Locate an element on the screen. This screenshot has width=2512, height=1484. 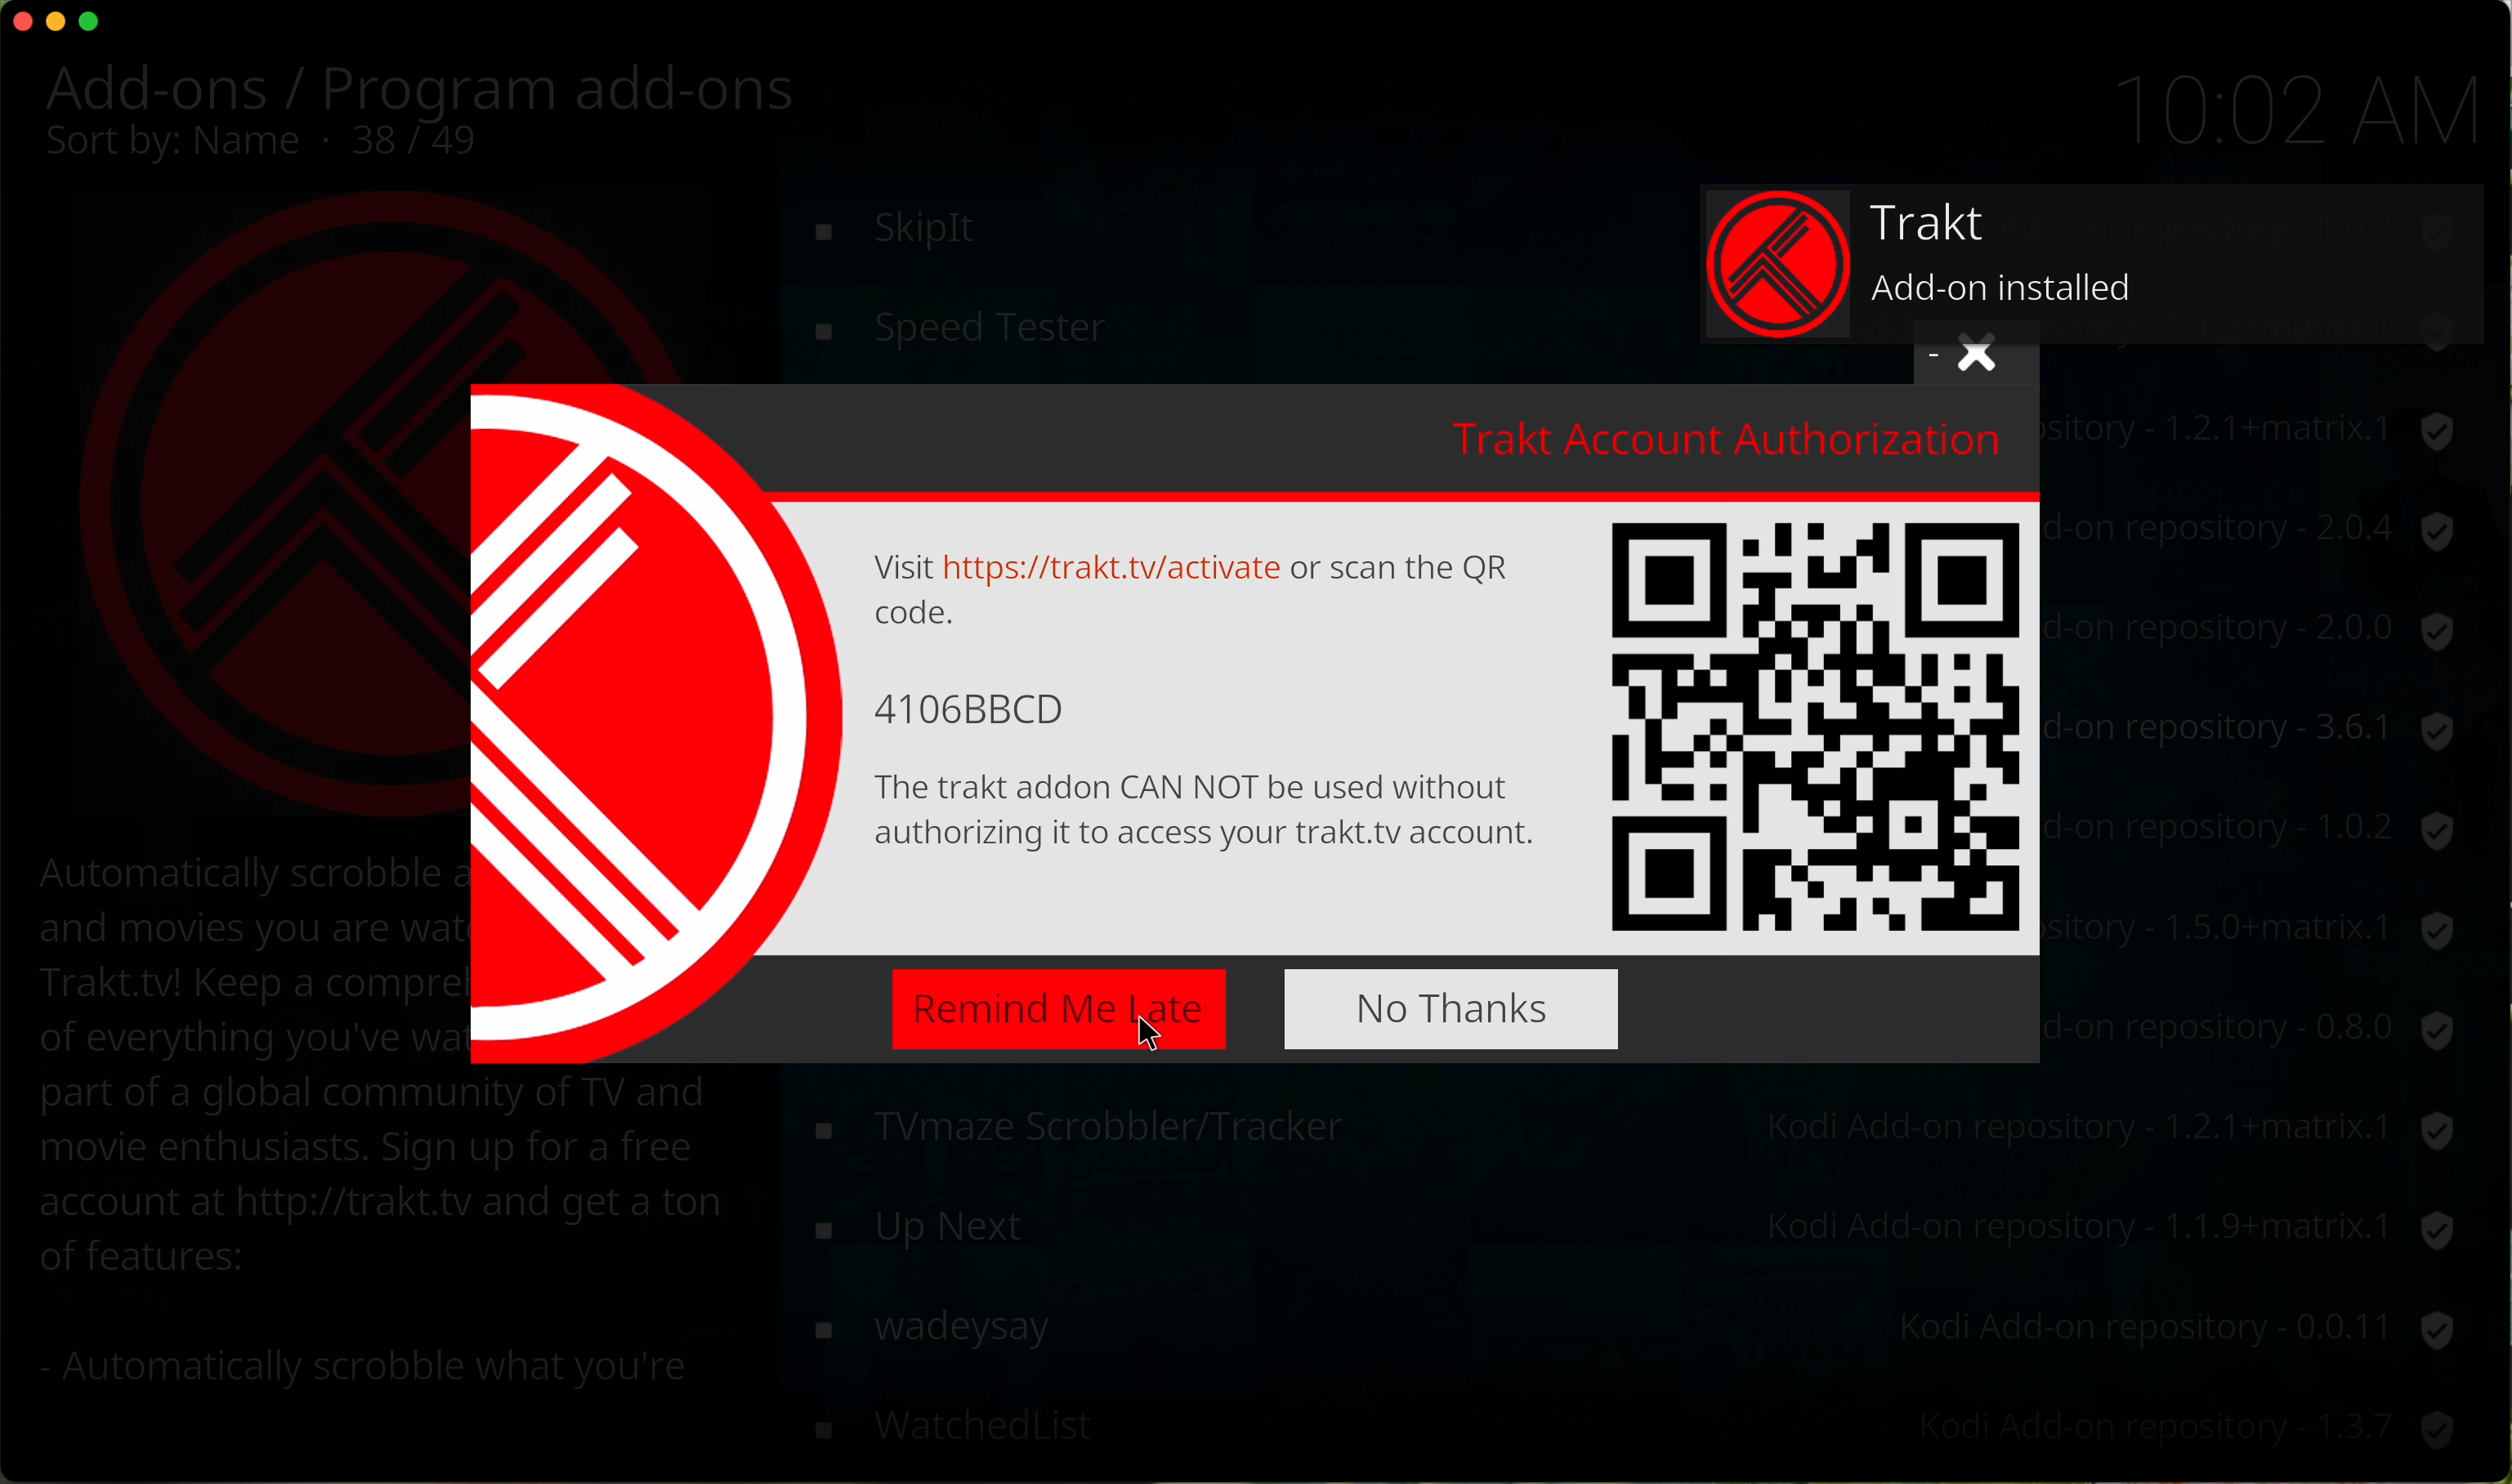
10:01 AM is located at coordinates (2295, 105).